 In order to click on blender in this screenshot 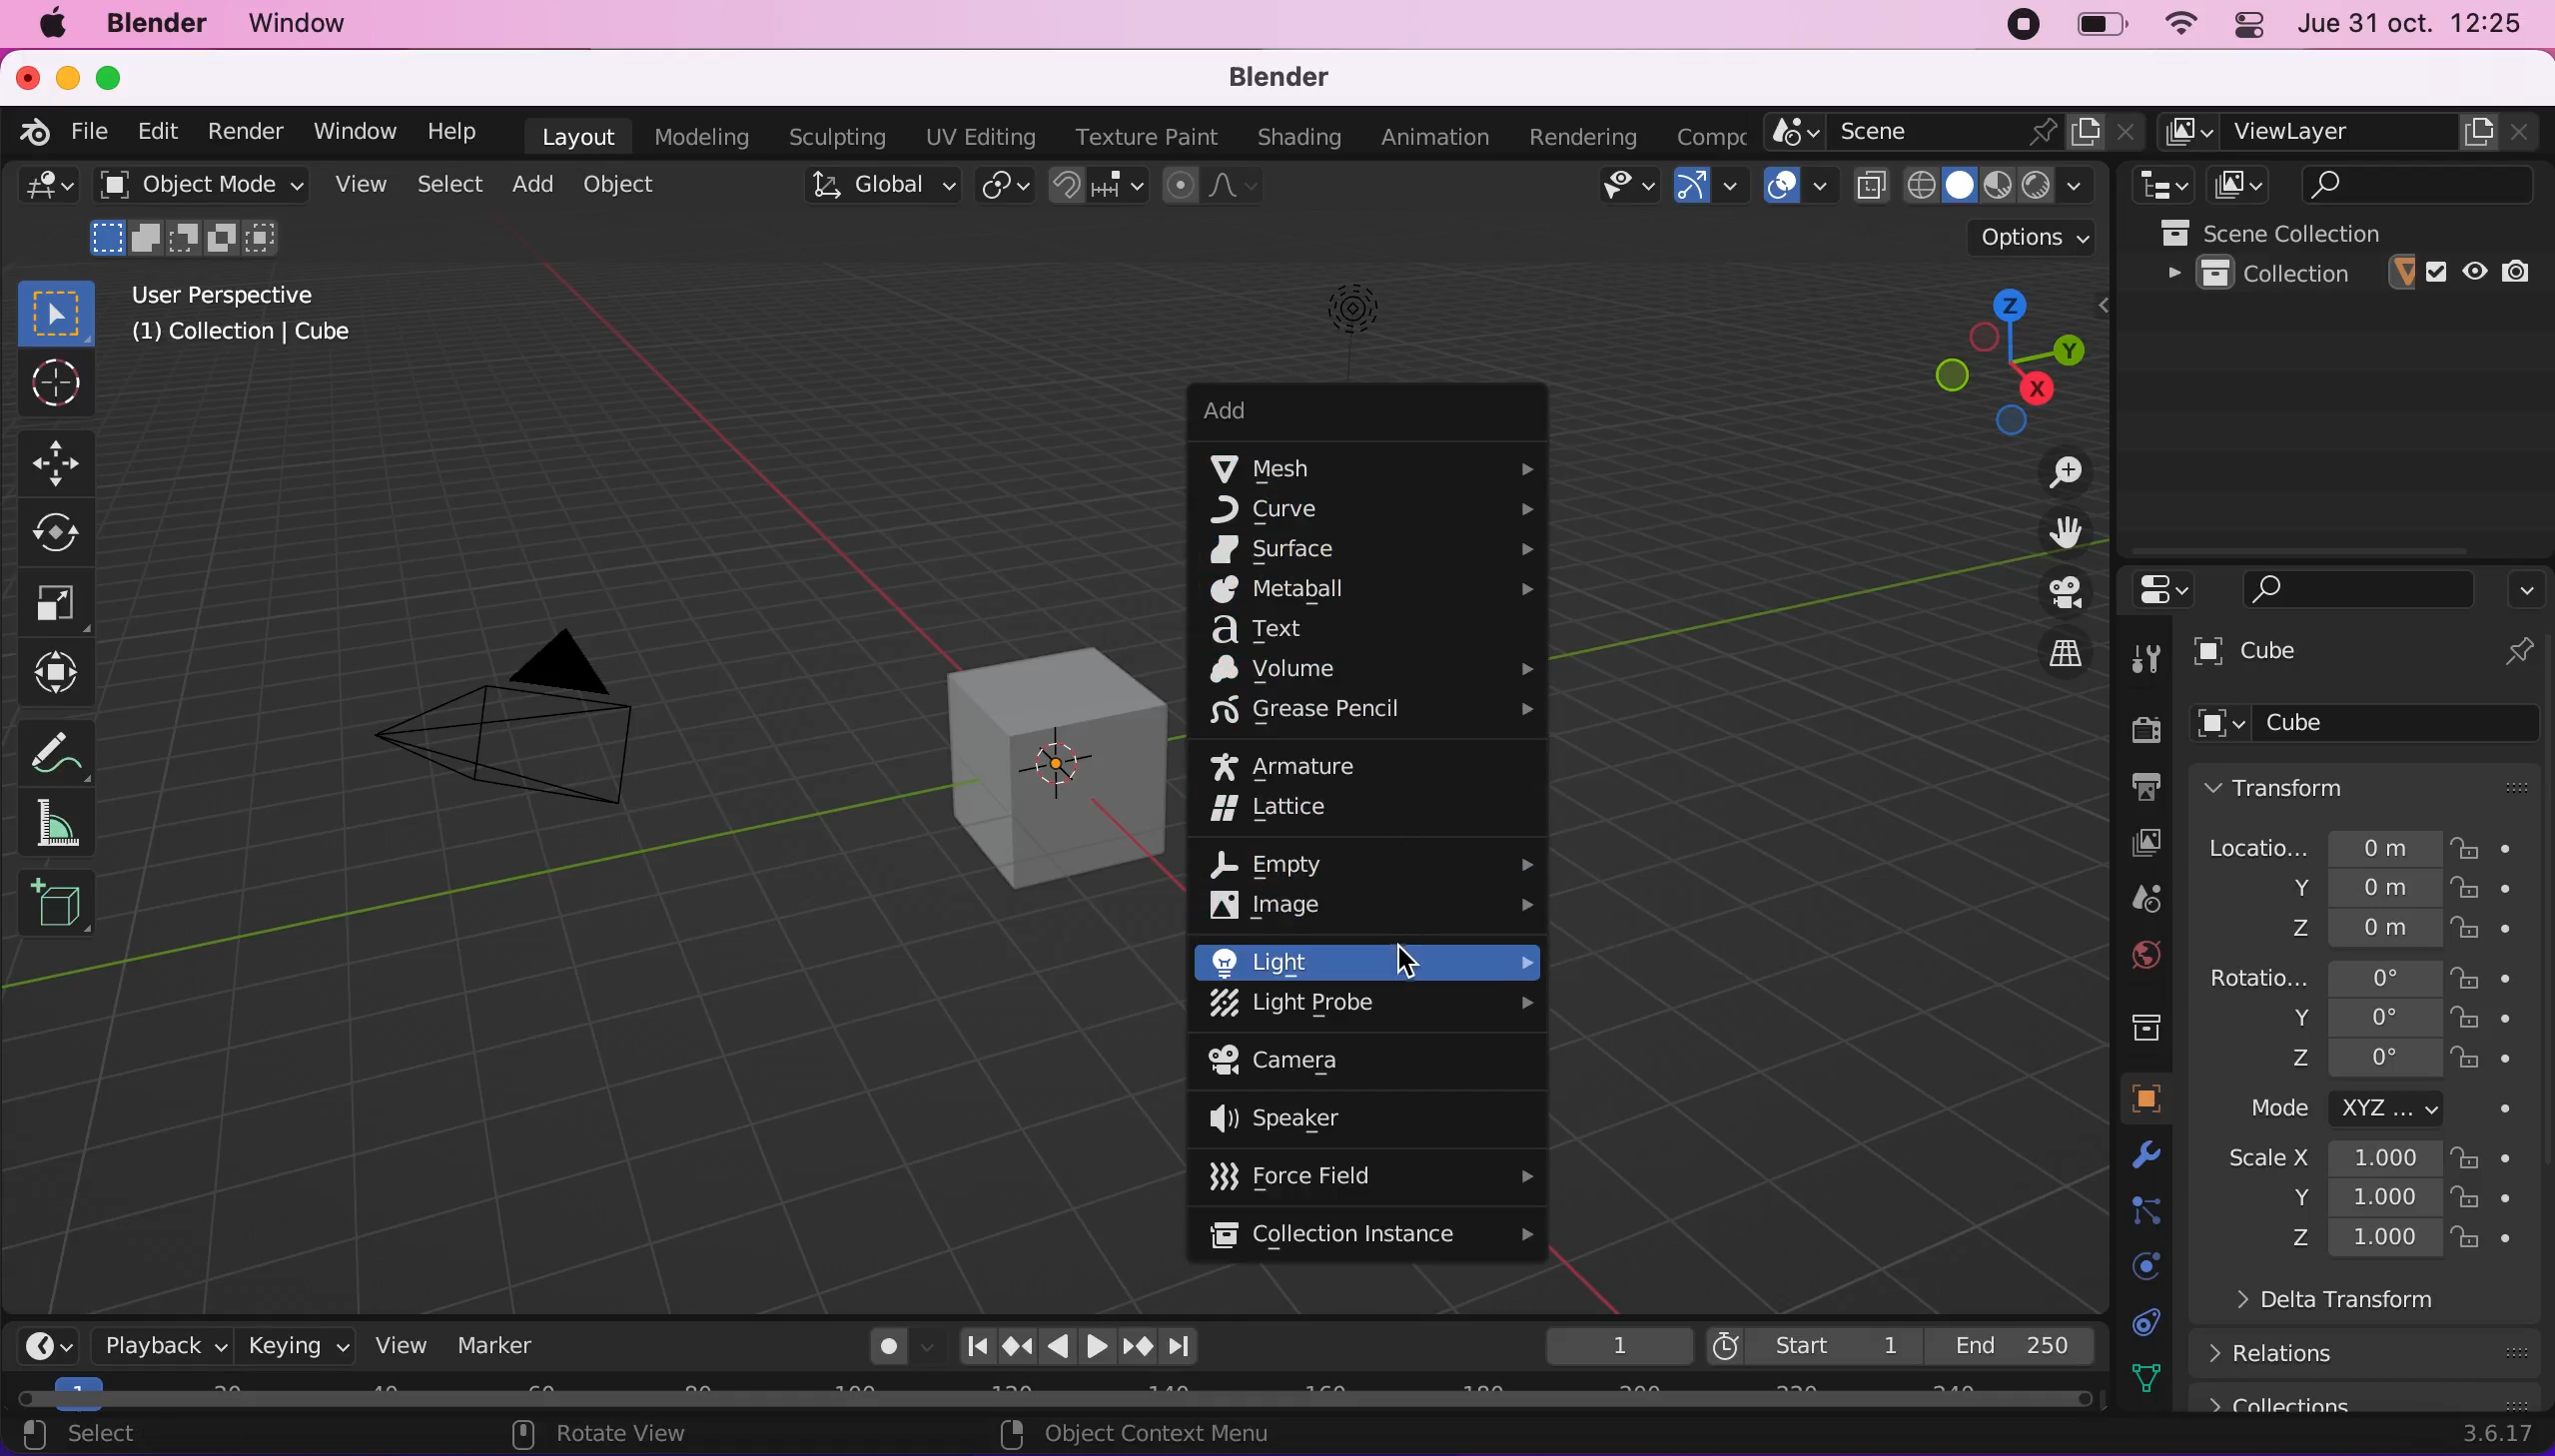, I will do `click(163, 27)`.